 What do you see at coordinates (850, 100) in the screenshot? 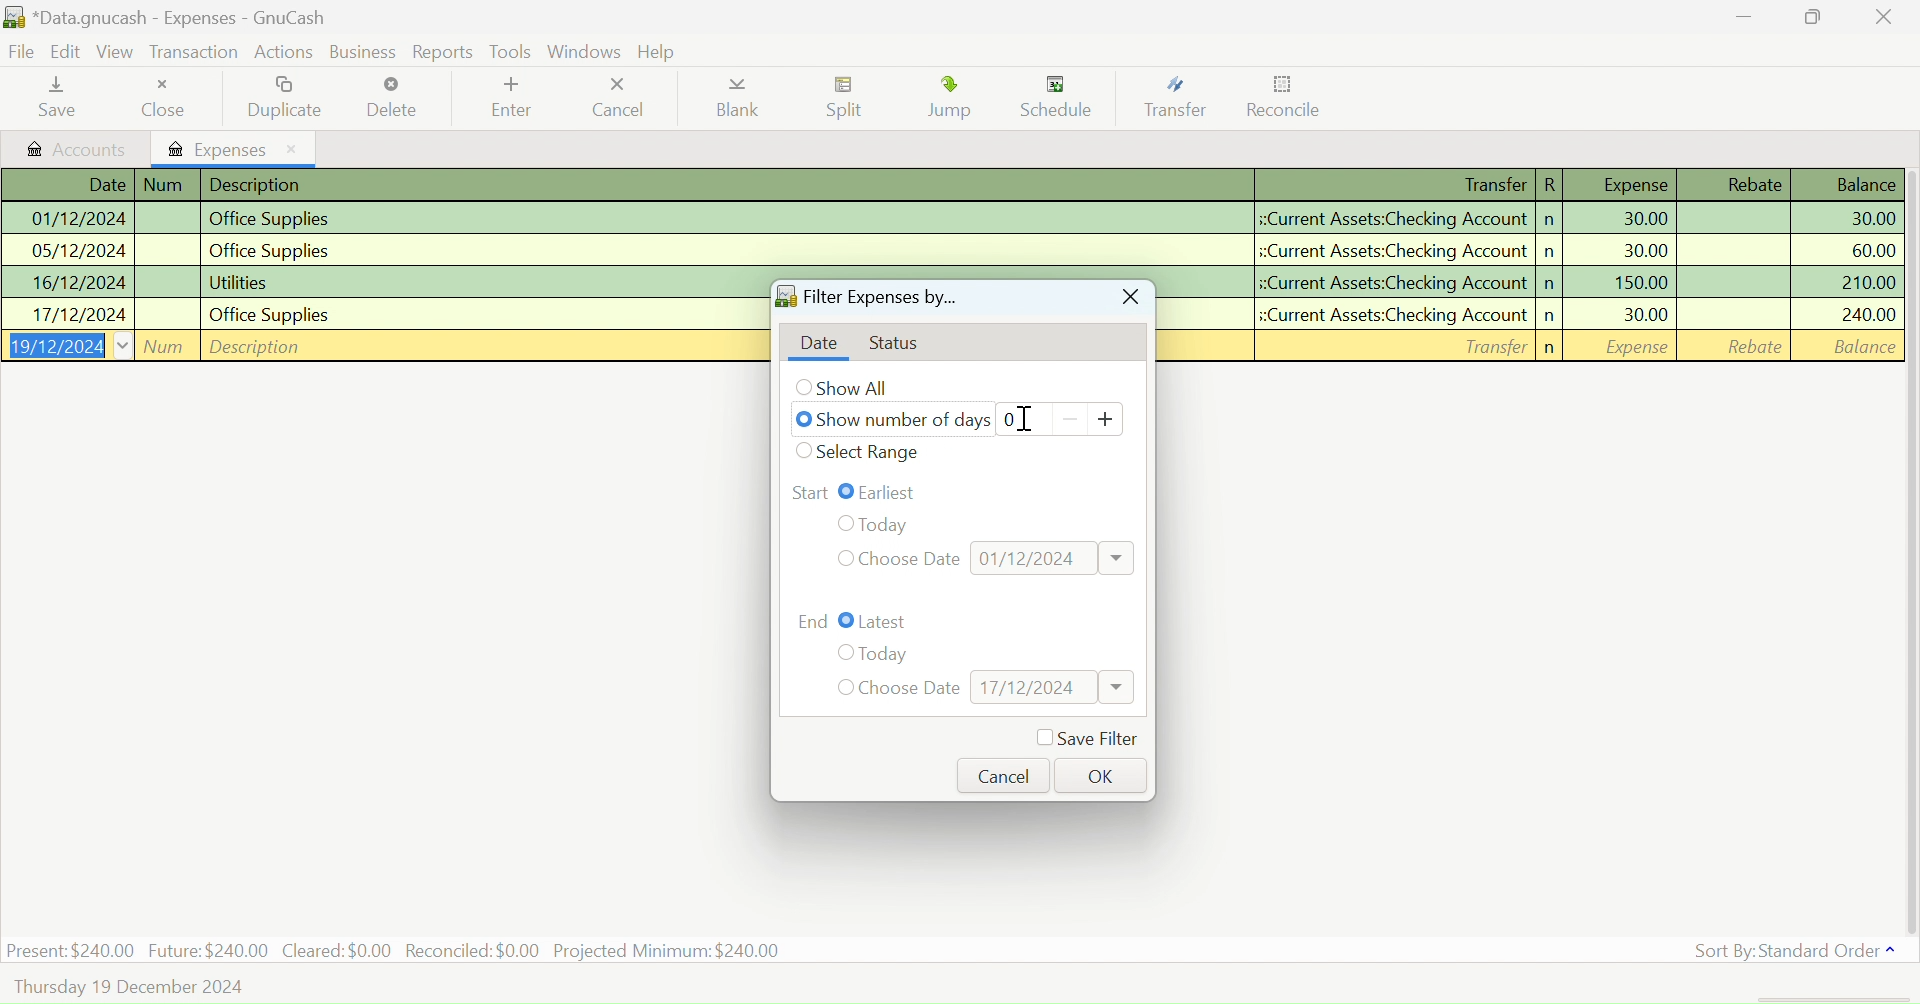
I see `Split` at bounding box center [850, 100].